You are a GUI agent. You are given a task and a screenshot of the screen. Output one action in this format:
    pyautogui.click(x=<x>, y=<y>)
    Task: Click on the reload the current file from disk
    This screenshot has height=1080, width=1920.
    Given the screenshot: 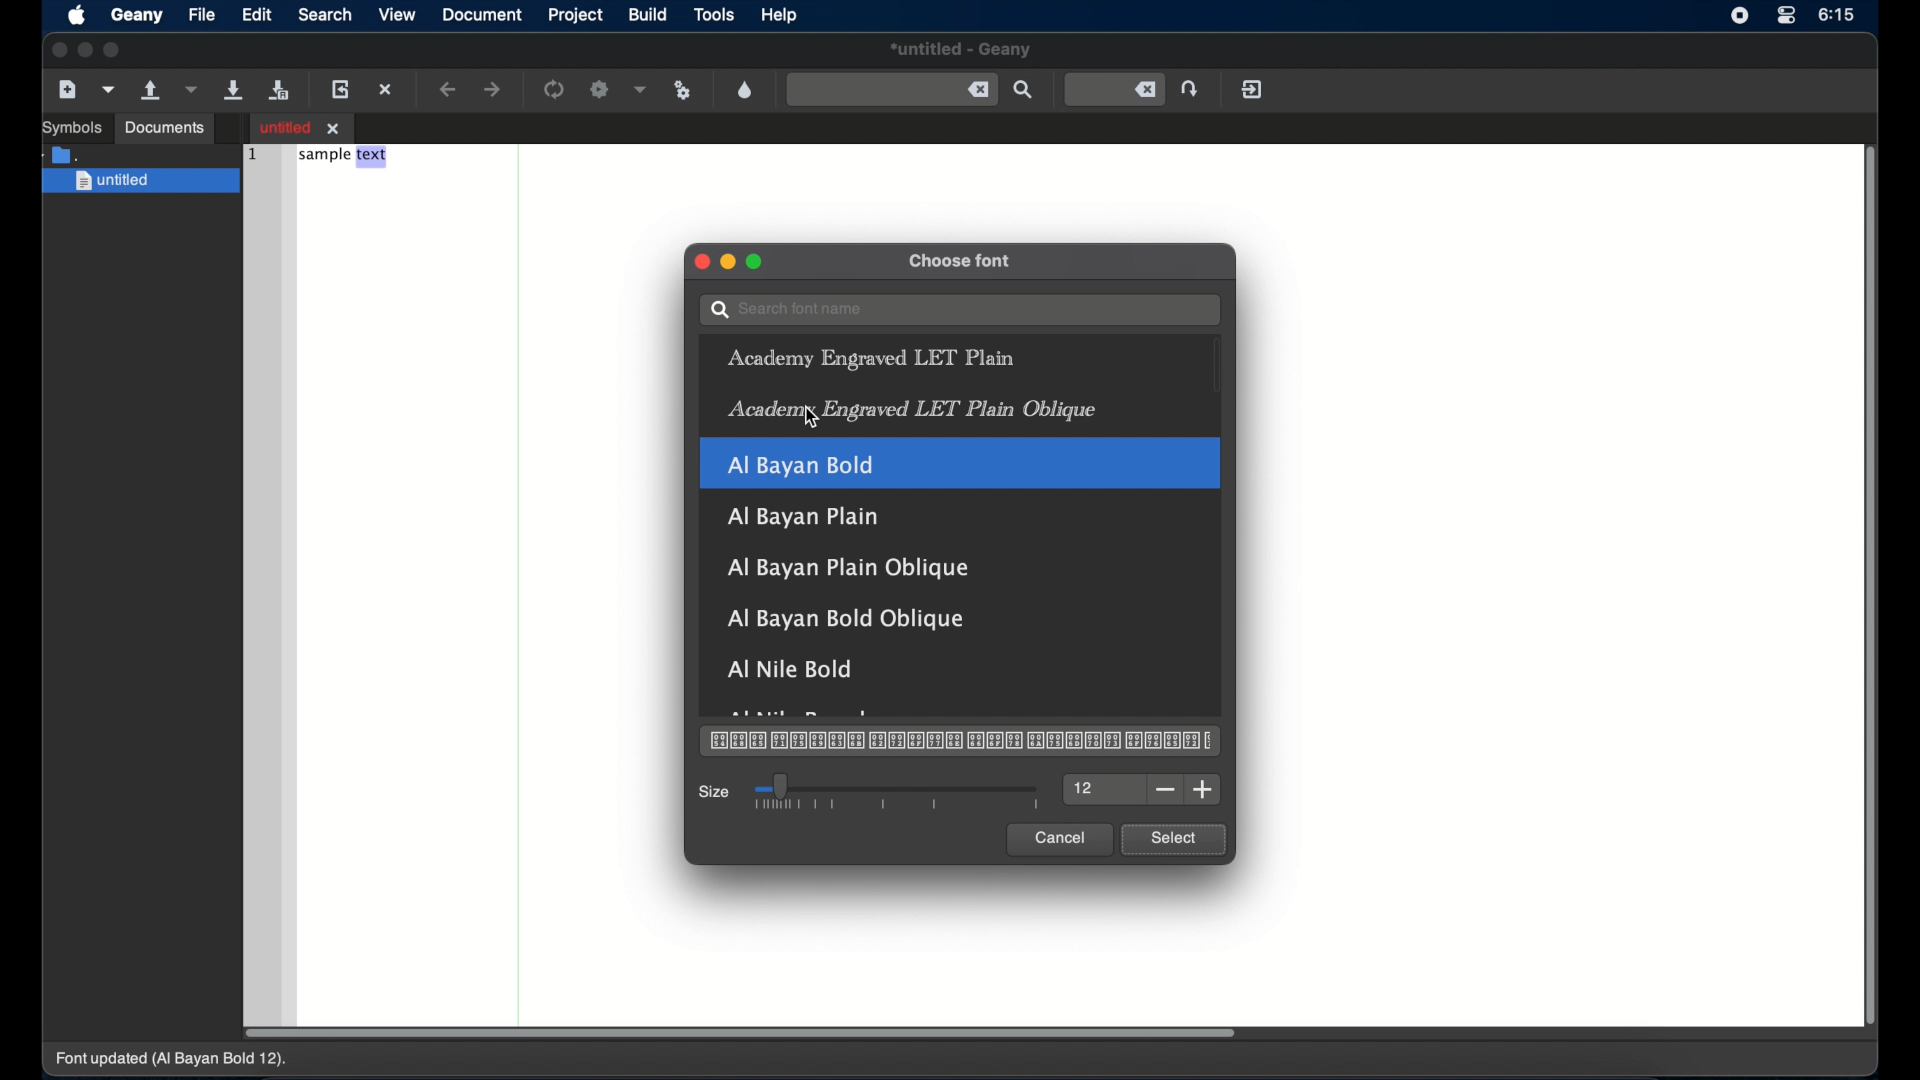 What is the action you would take?
    pyautogui.click(x=343, y=89)
    